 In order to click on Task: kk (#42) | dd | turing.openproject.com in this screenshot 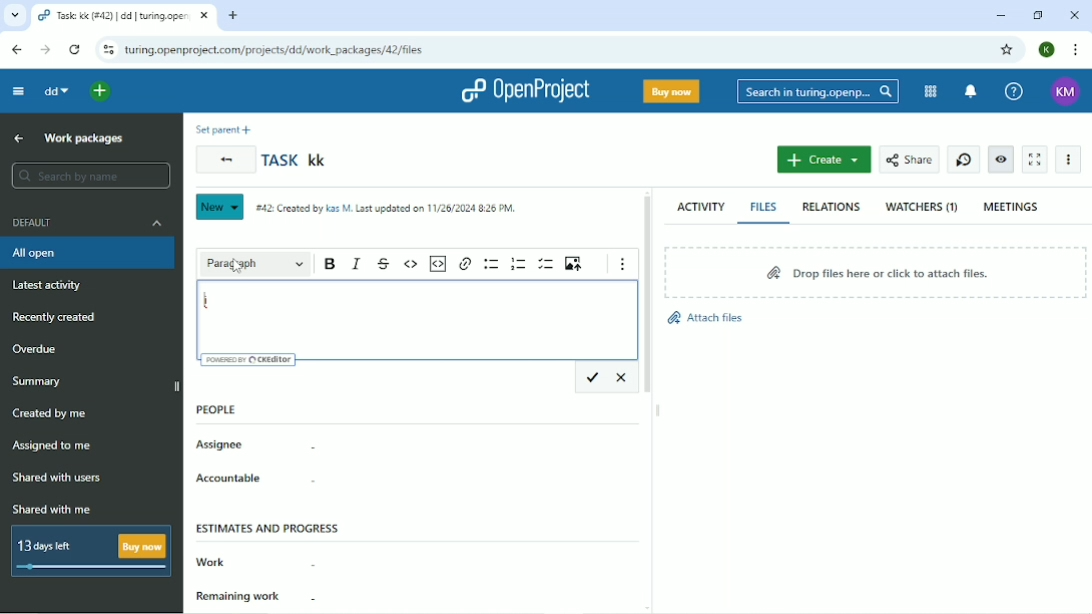, I will do `click(124, 16)`.